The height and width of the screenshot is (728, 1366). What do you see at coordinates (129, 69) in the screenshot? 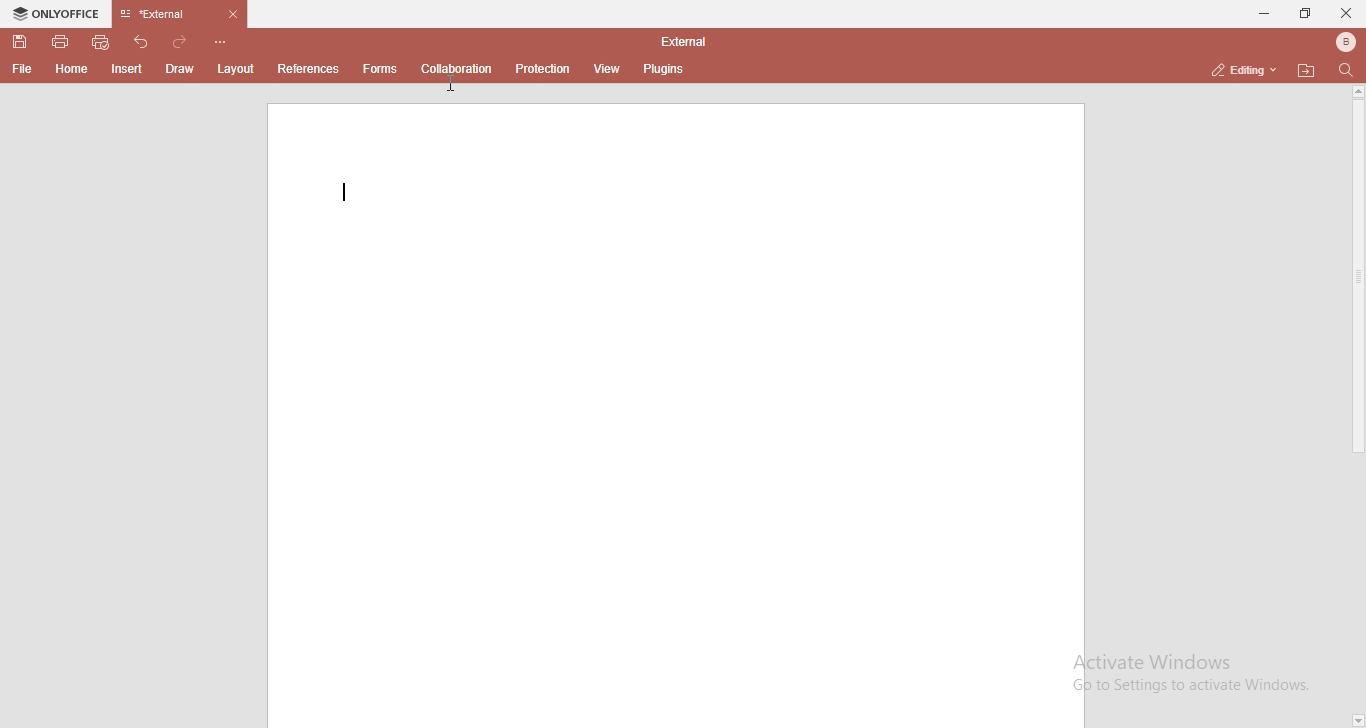
I see `insert` at bounding box center [129, 69].